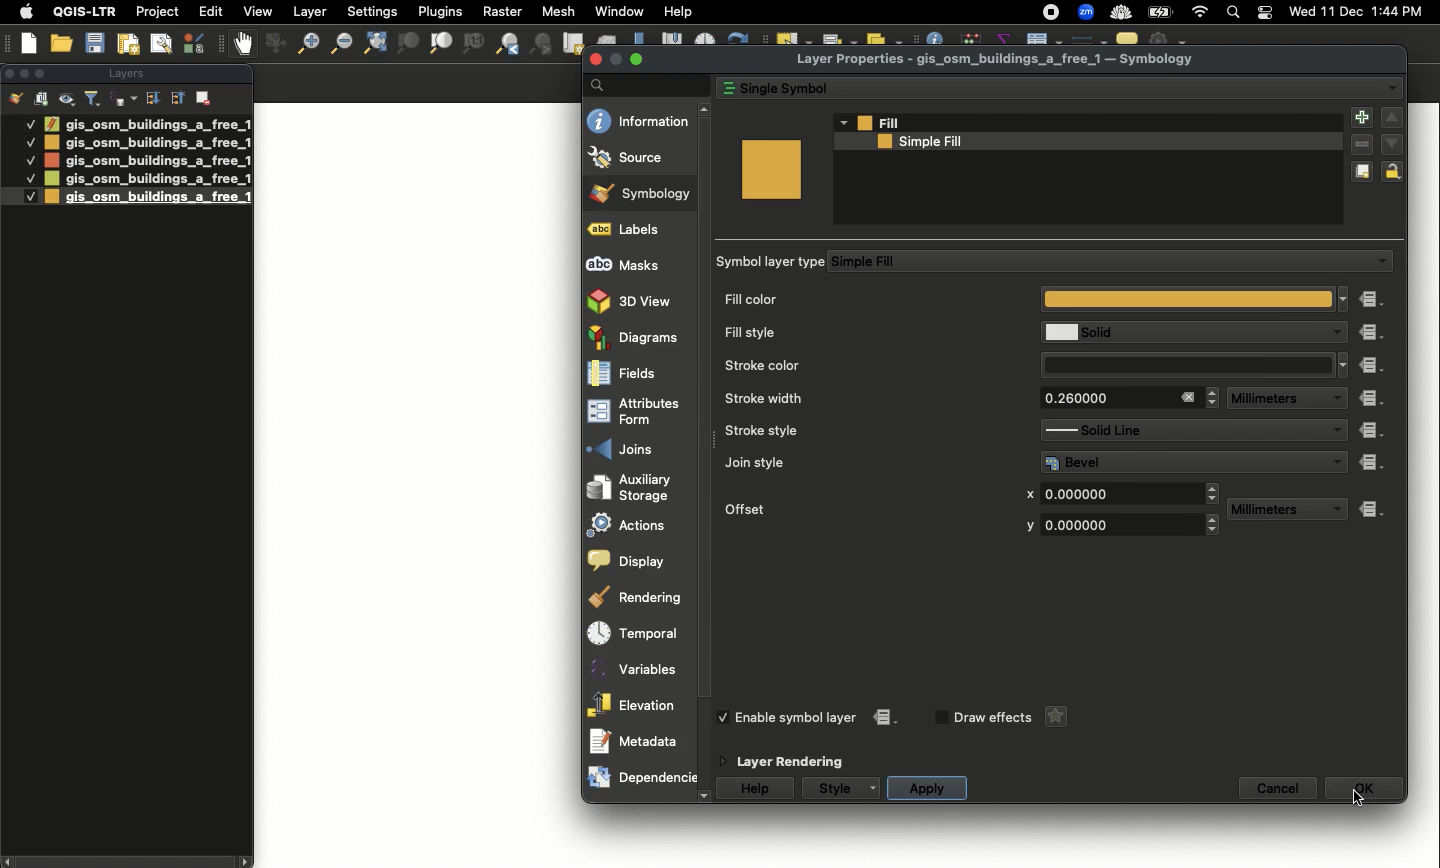 The image size is (1440, 868). Describe the element at coordinates (30, 43) in the screenshot. I see `New` at that location.